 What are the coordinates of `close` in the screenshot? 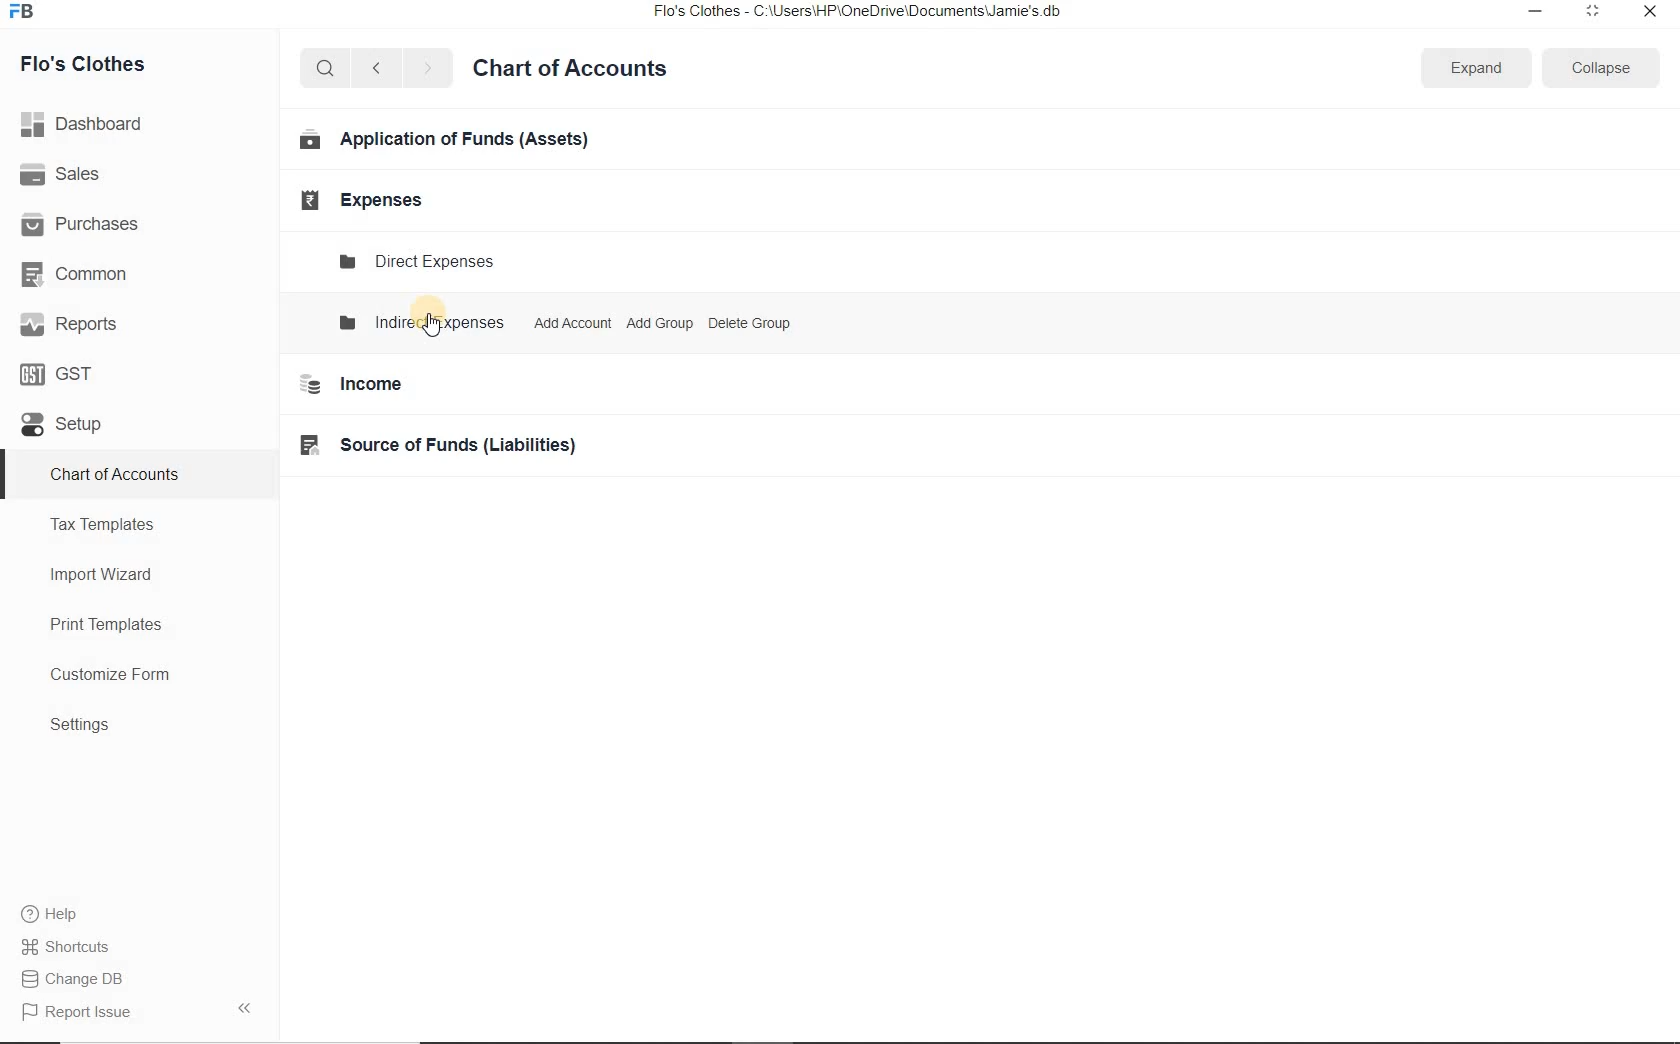 It's located at (1647, 16).